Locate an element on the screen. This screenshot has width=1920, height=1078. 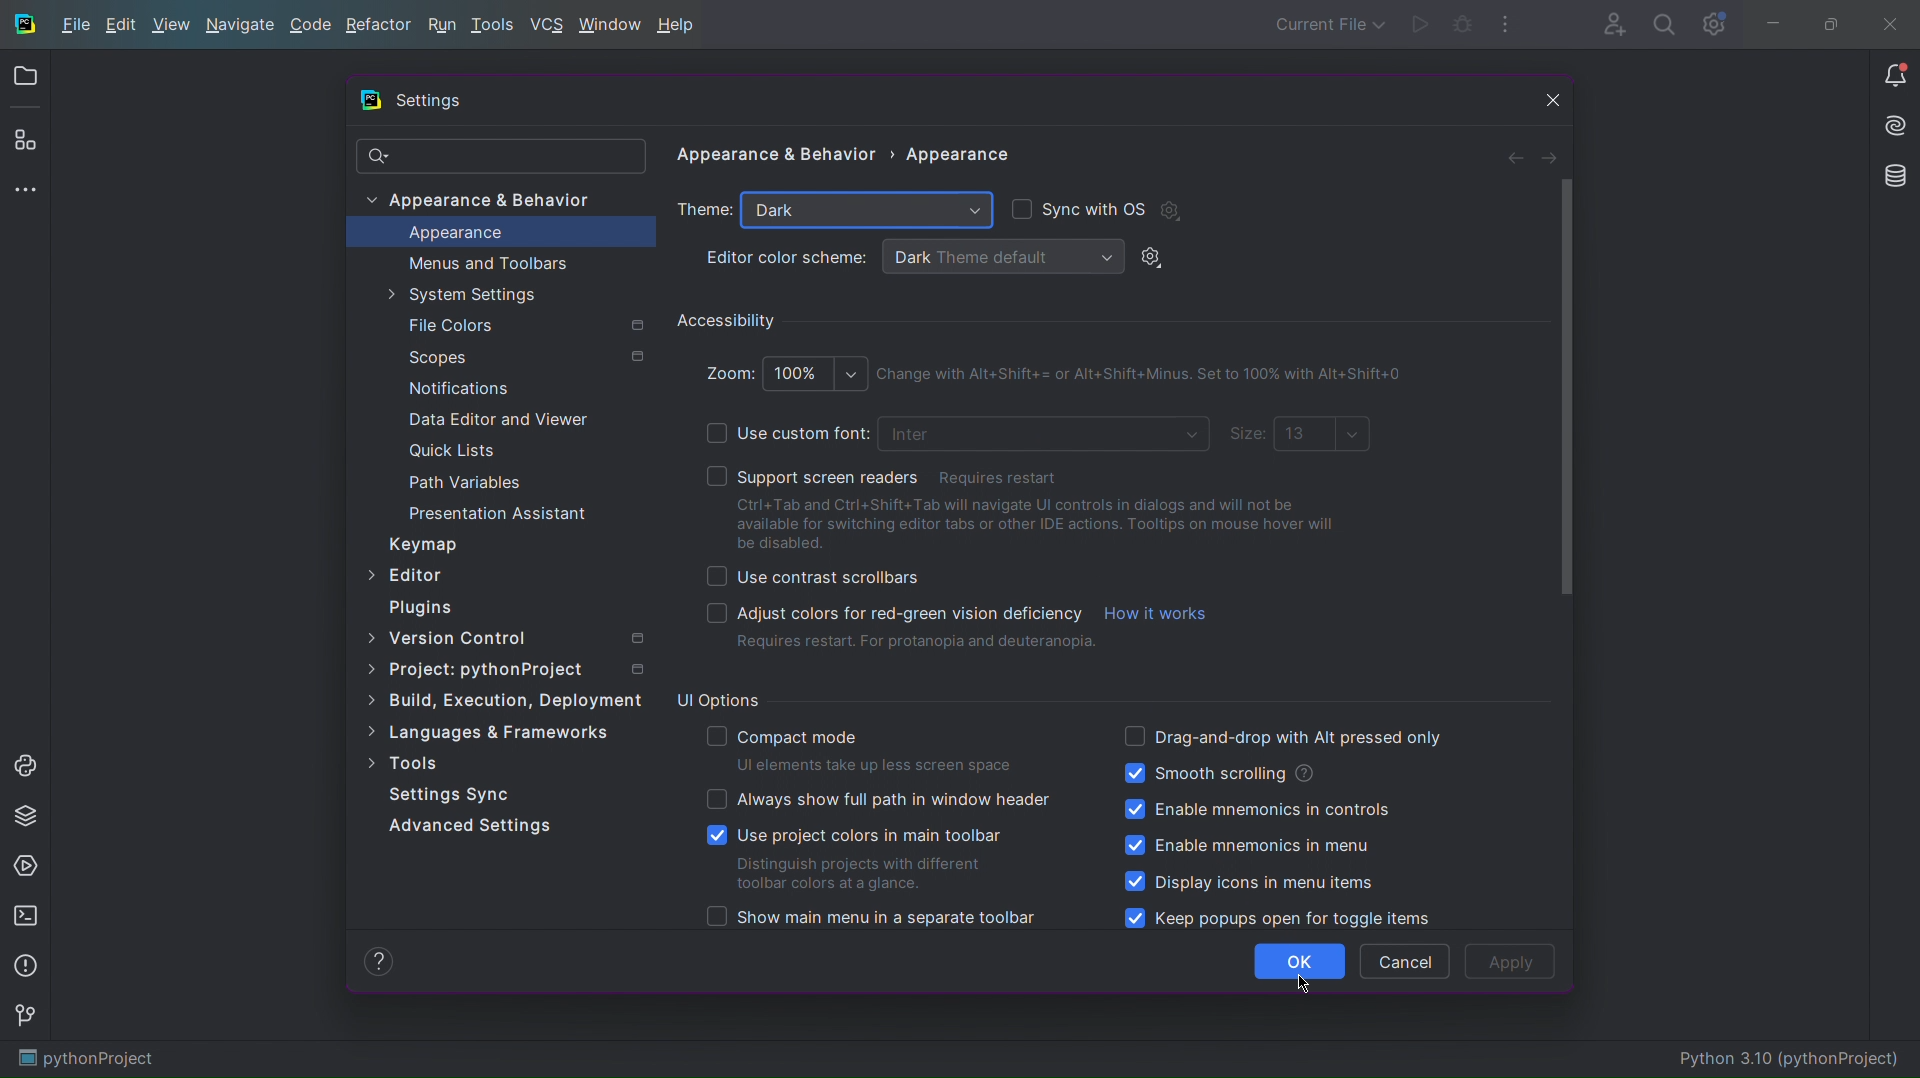
Accessibility is located at coordinates (728, 319).